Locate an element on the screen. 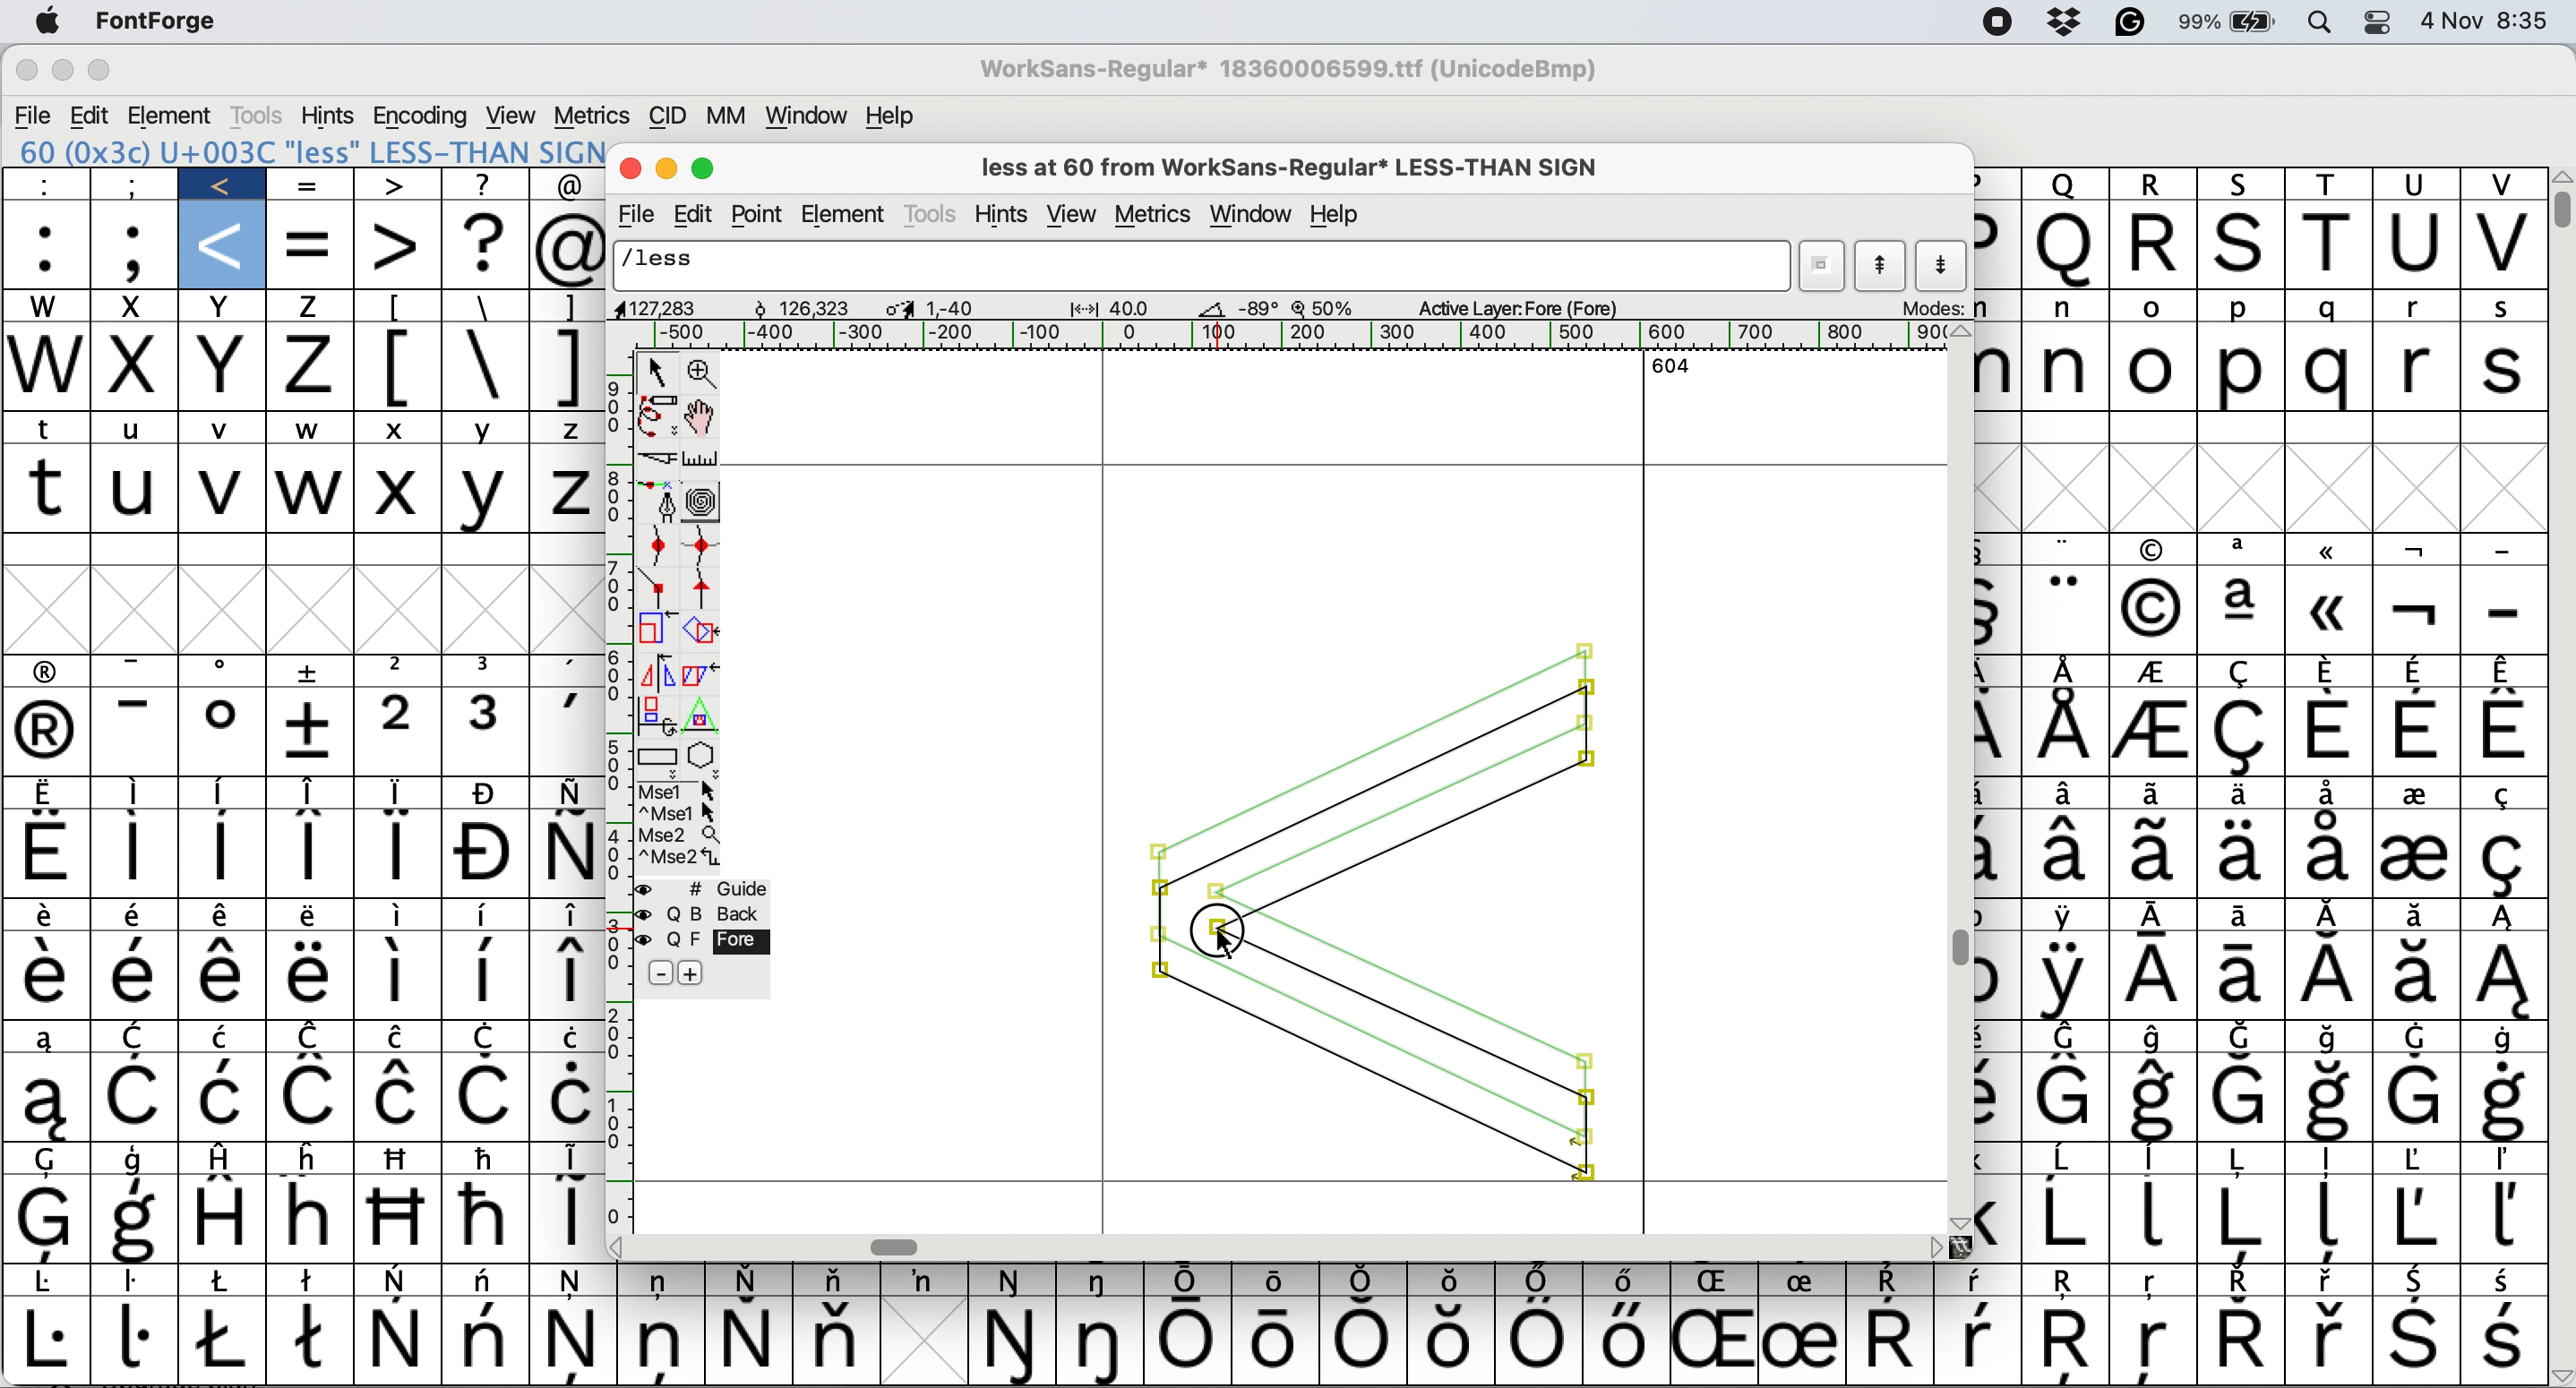 The height and width of the screenshot is (1388, 2576). w is located at coordinates (46, 305).